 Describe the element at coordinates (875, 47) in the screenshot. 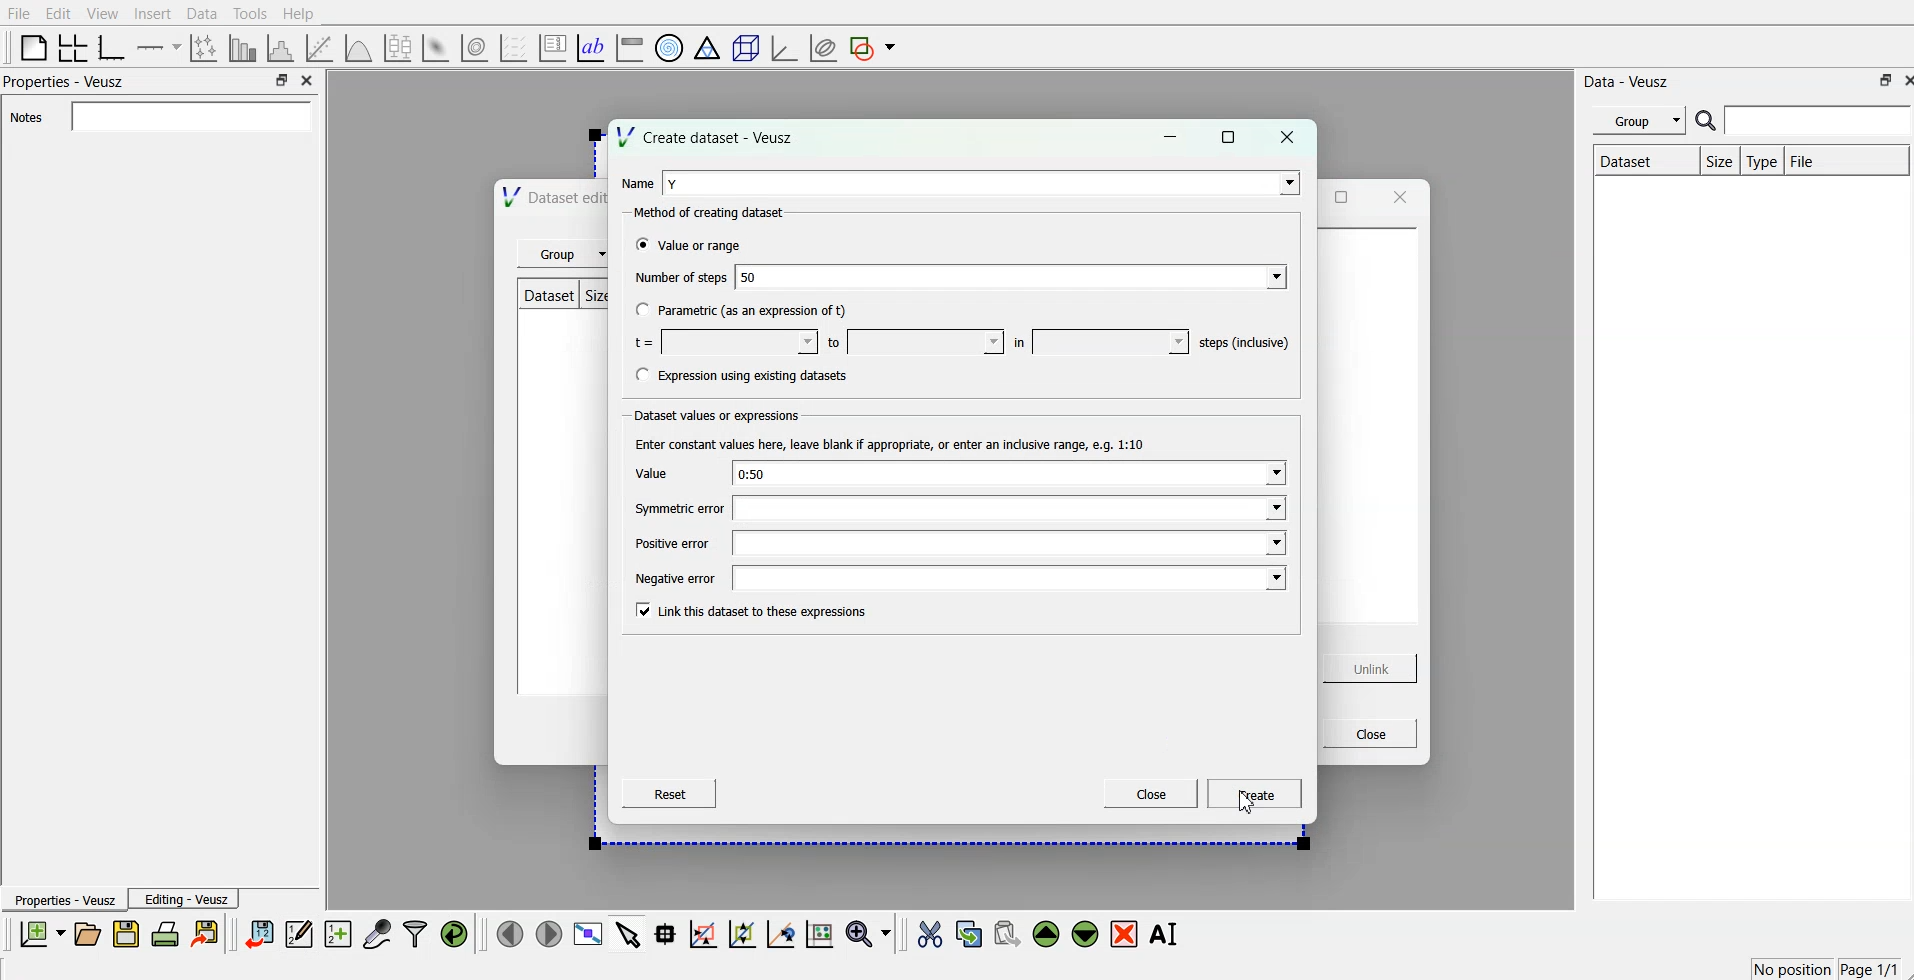

I see `add a shape` at that location.